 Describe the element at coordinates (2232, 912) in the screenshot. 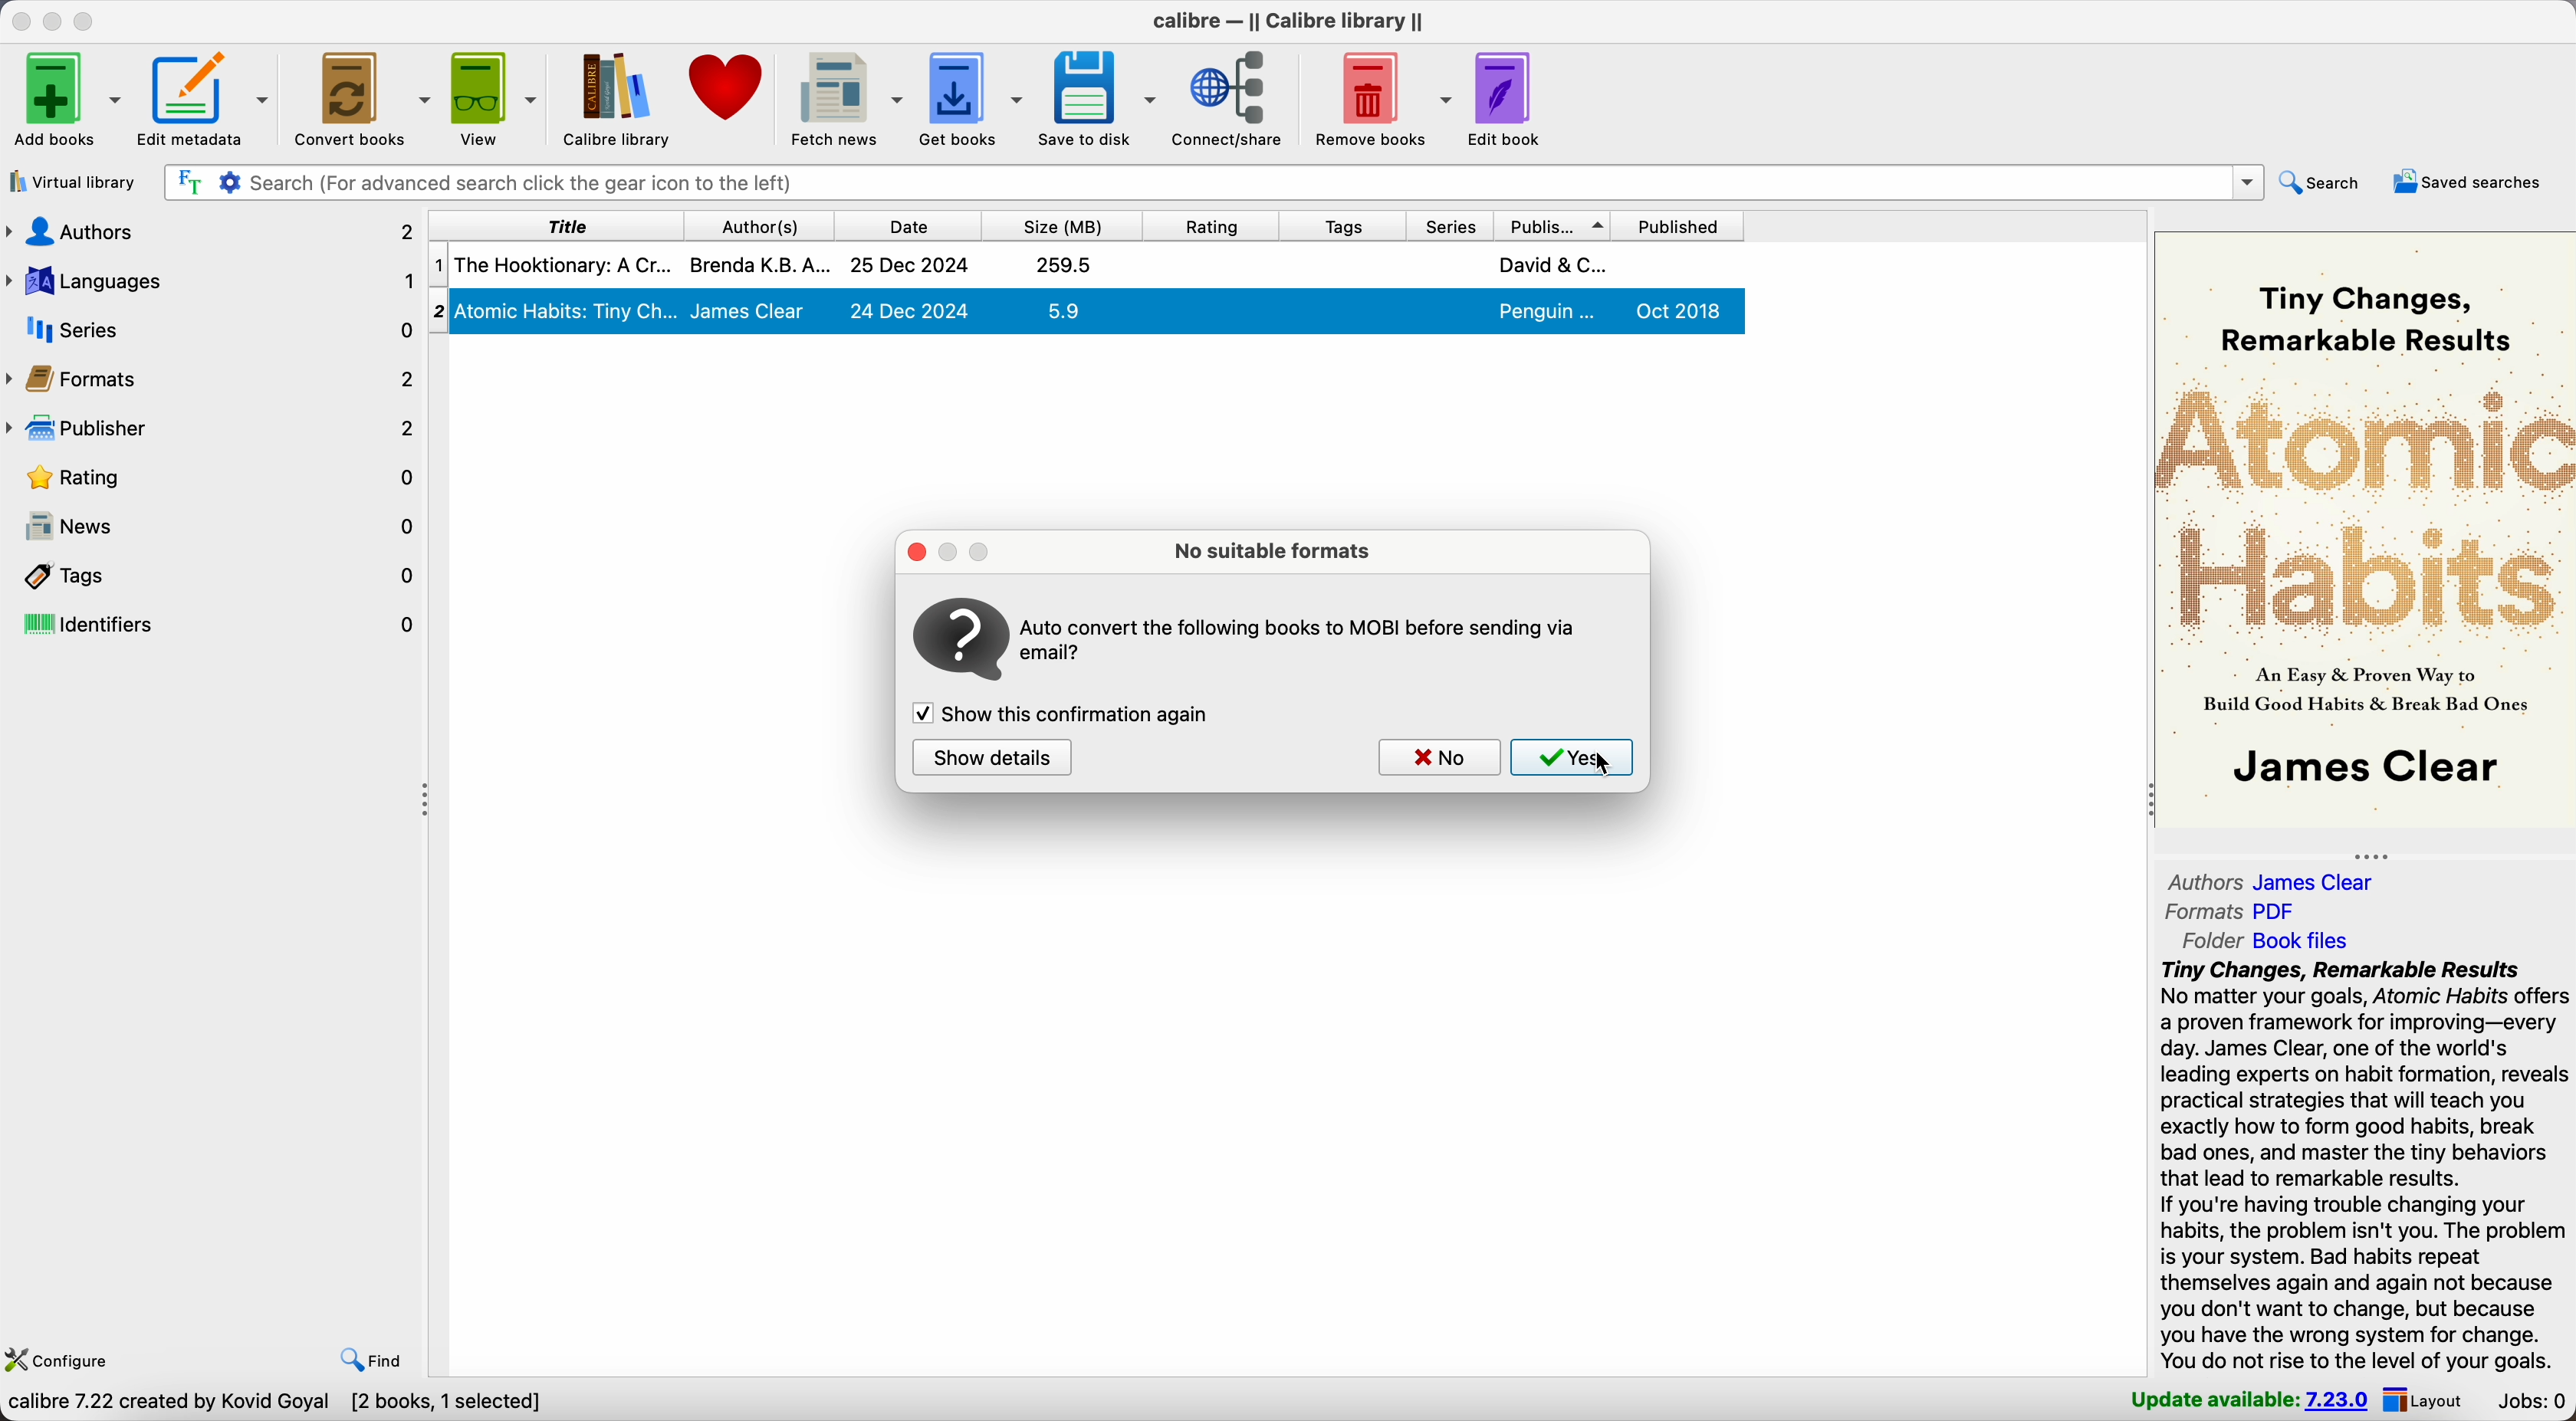

I see `formats PDF` at that location.